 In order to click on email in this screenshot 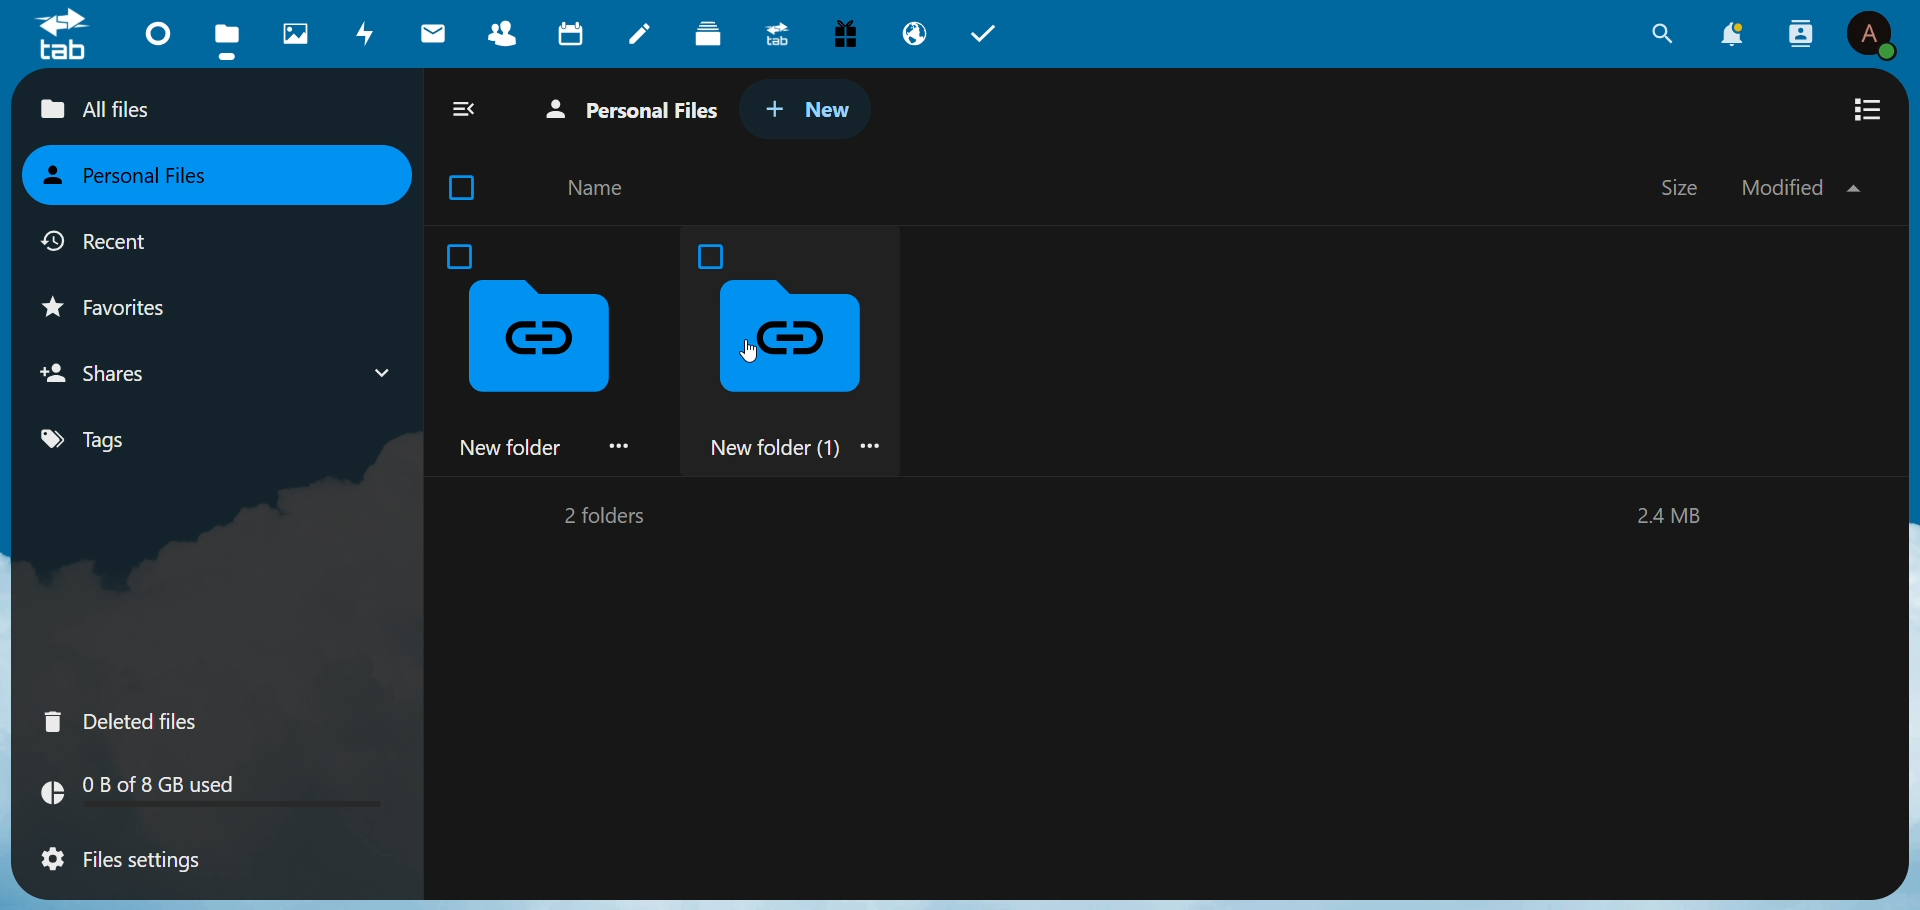, I will do `click(914, 35)`.